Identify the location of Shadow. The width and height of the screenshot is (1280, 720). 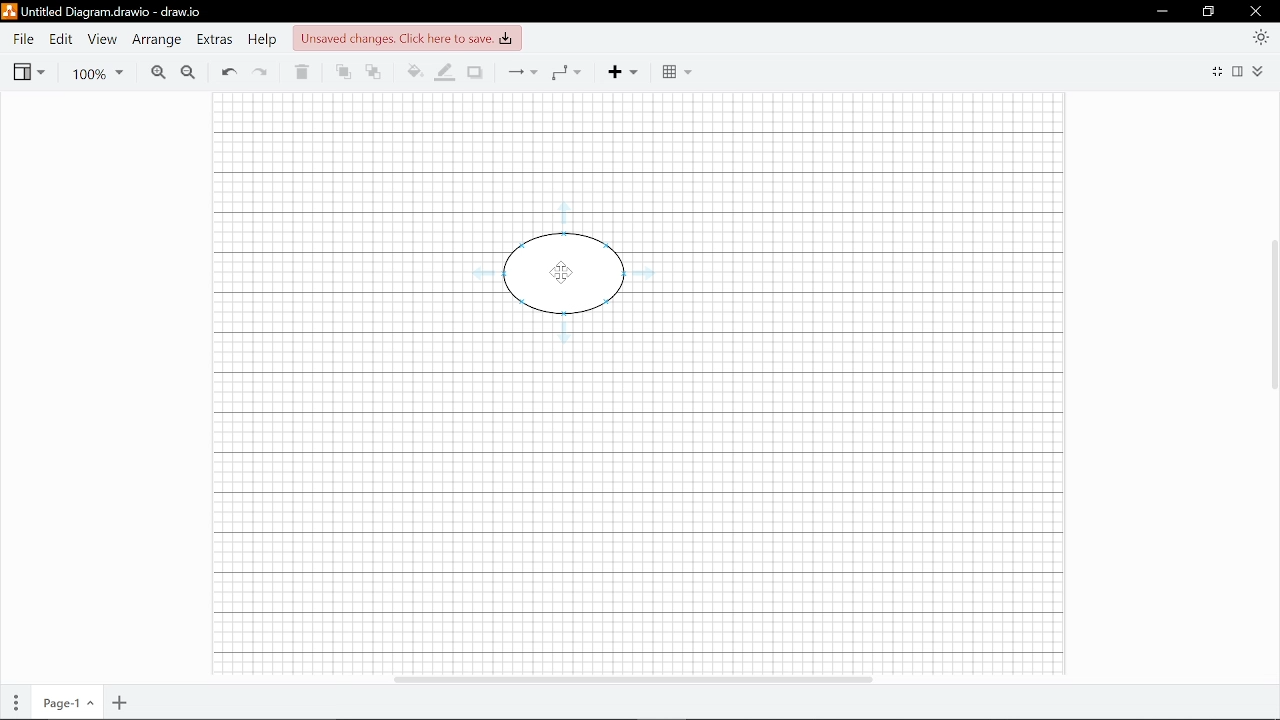
(475, 73).